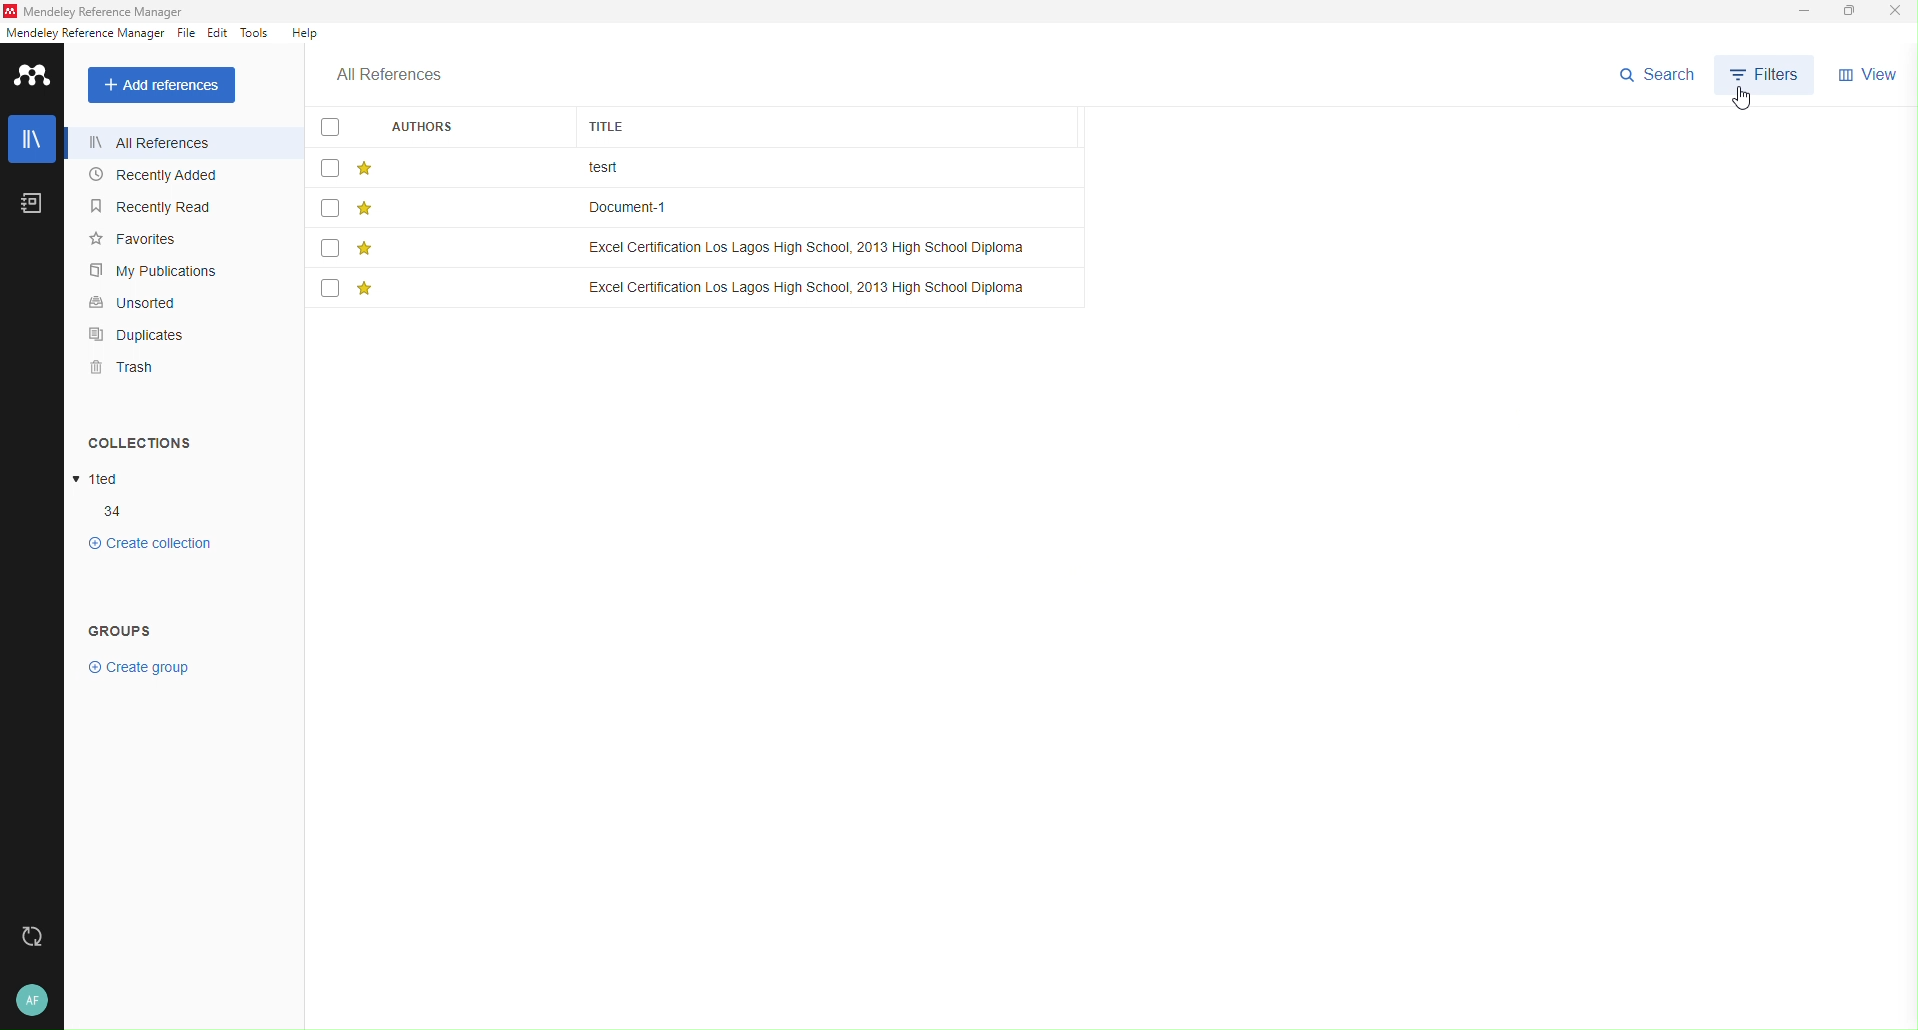 The width and height of the screenshot is (1918, 1030). What do you see at coordinates (161, 336) in the screenshot?
I see `Duplicates` at bounding box center [161, 336].